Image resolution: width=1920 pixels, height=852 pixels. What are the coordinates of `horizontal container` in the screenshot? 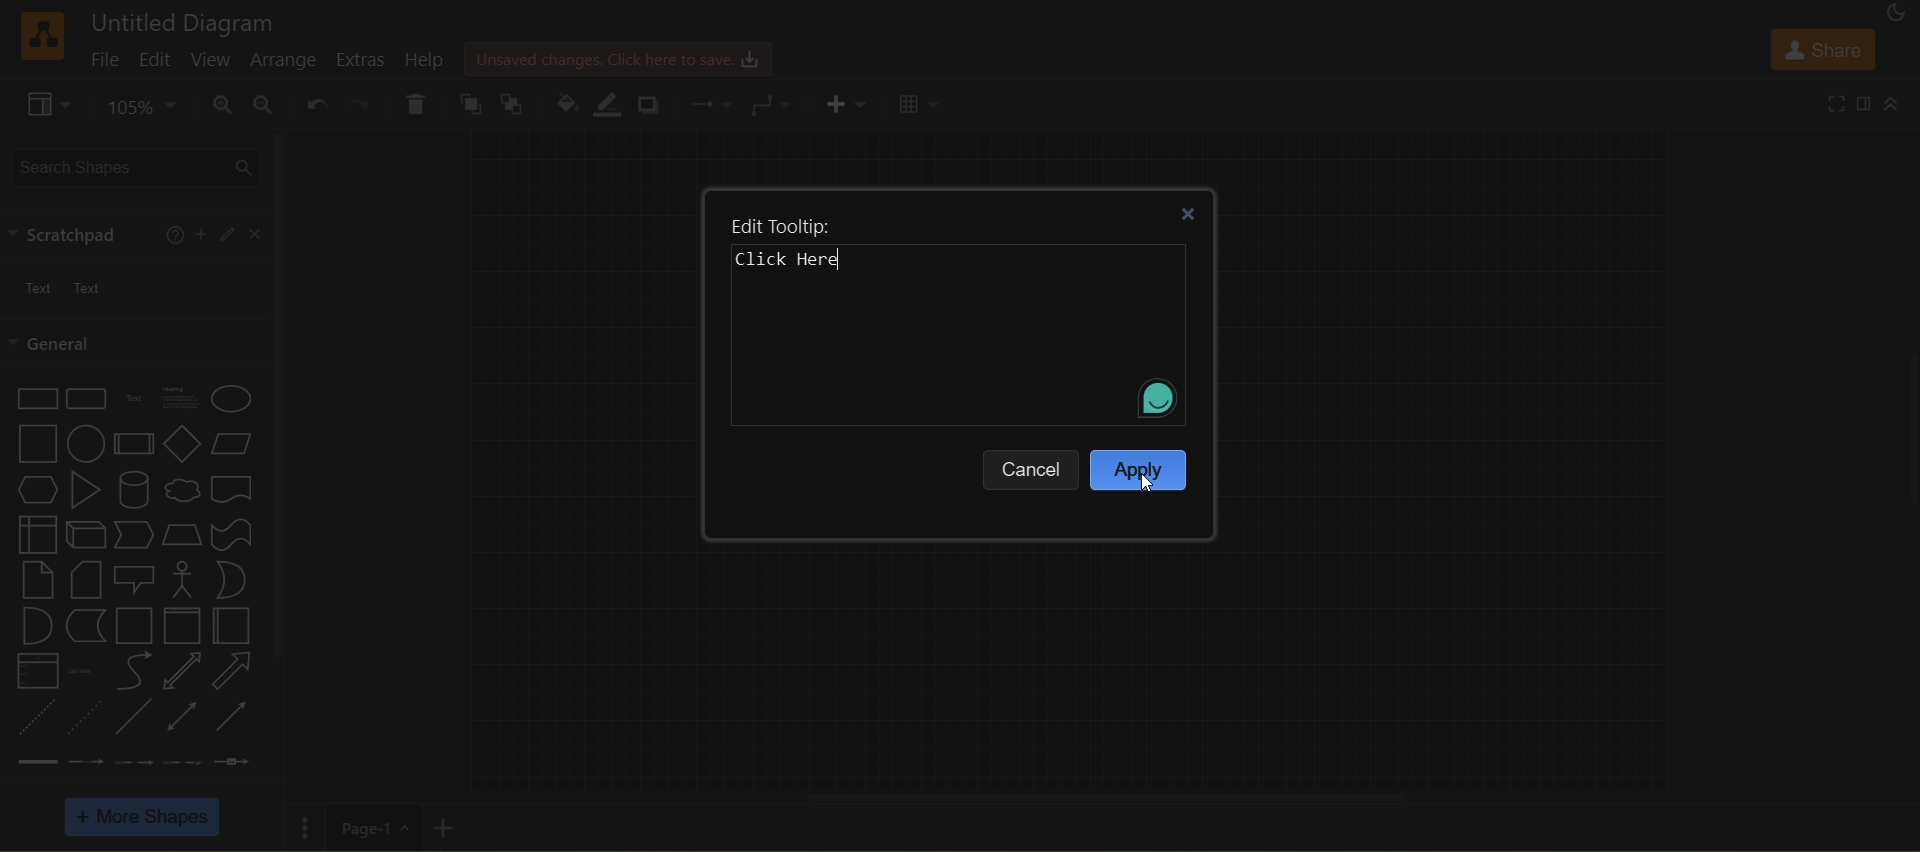 It's located at (235, 626).